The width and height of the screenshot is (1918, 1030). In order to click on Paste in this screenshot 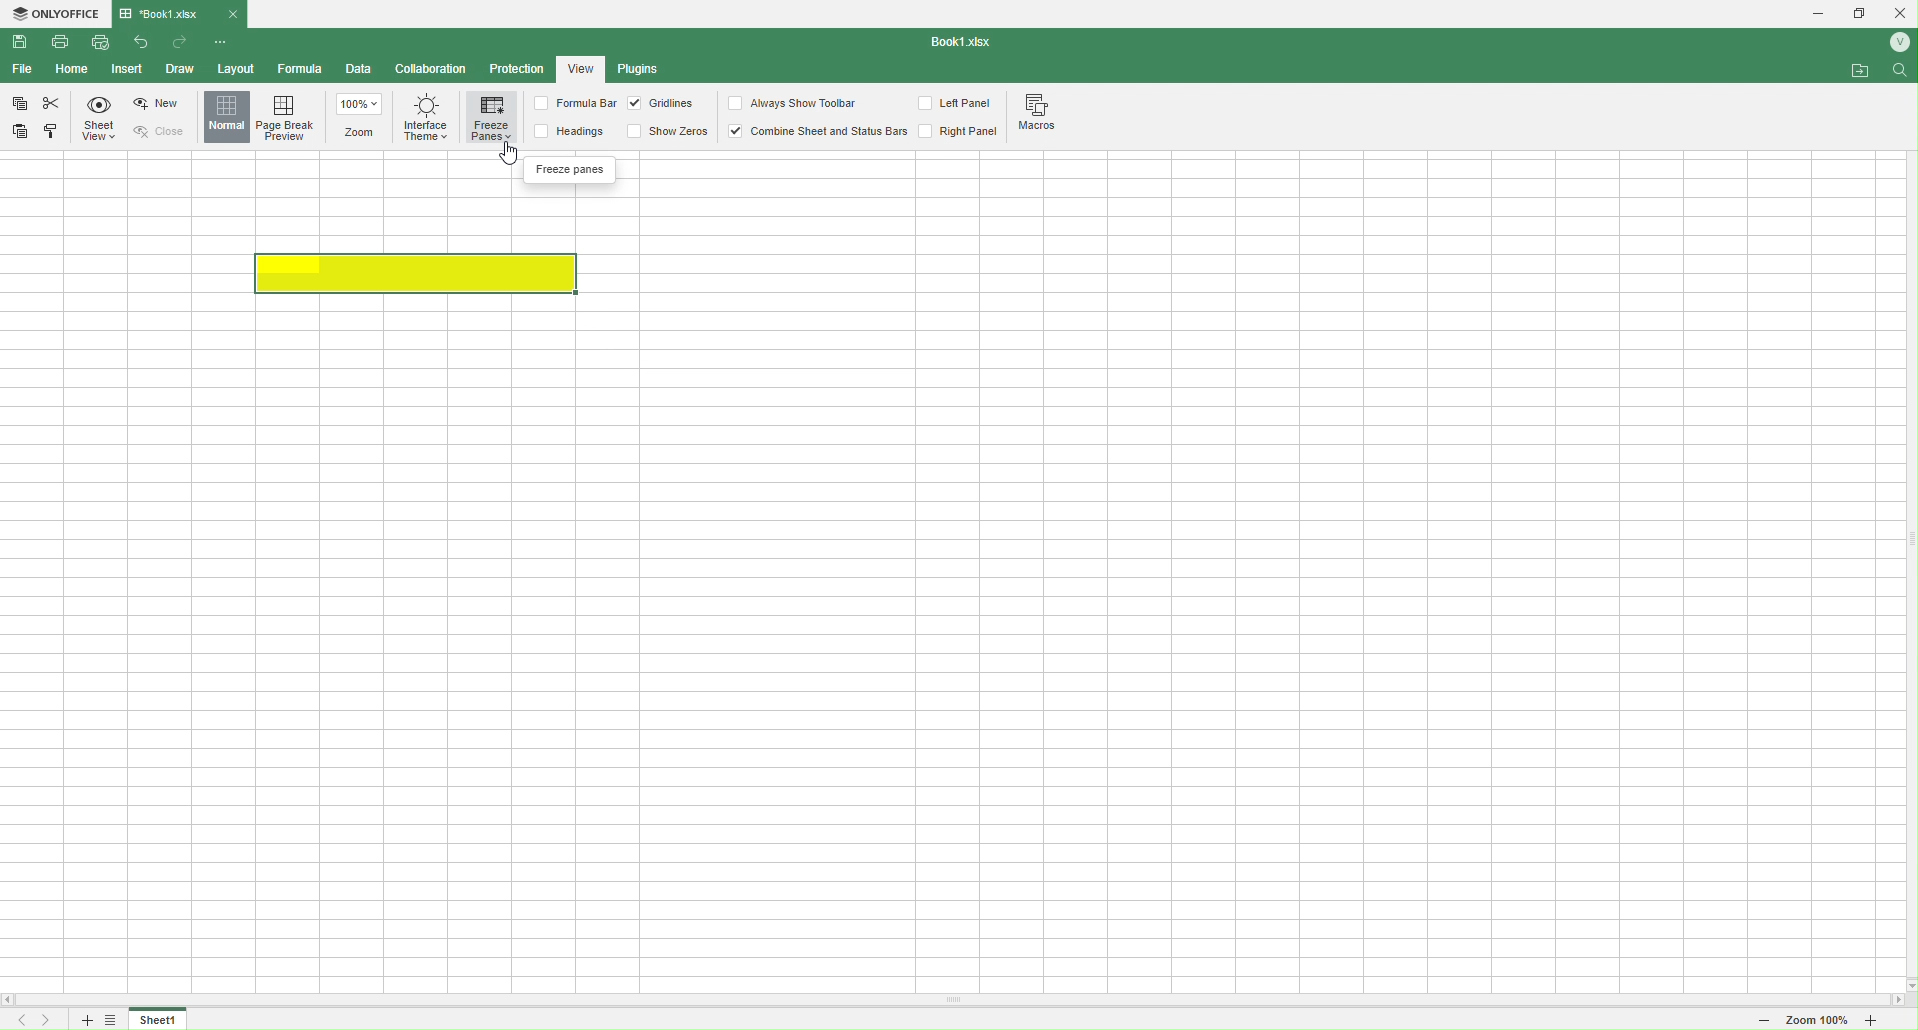, I will do `click(23, 130)`.